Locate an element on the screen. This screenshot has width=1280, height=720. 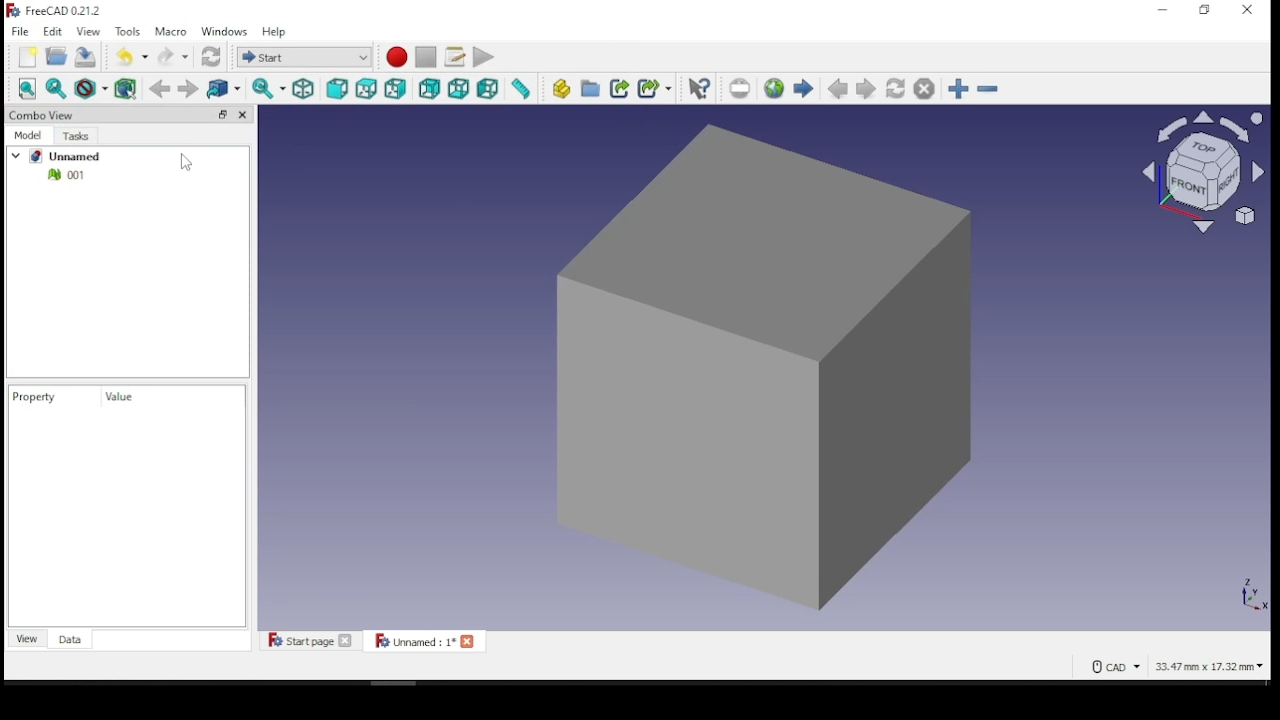
tasks is located at coordinates (76, 137).